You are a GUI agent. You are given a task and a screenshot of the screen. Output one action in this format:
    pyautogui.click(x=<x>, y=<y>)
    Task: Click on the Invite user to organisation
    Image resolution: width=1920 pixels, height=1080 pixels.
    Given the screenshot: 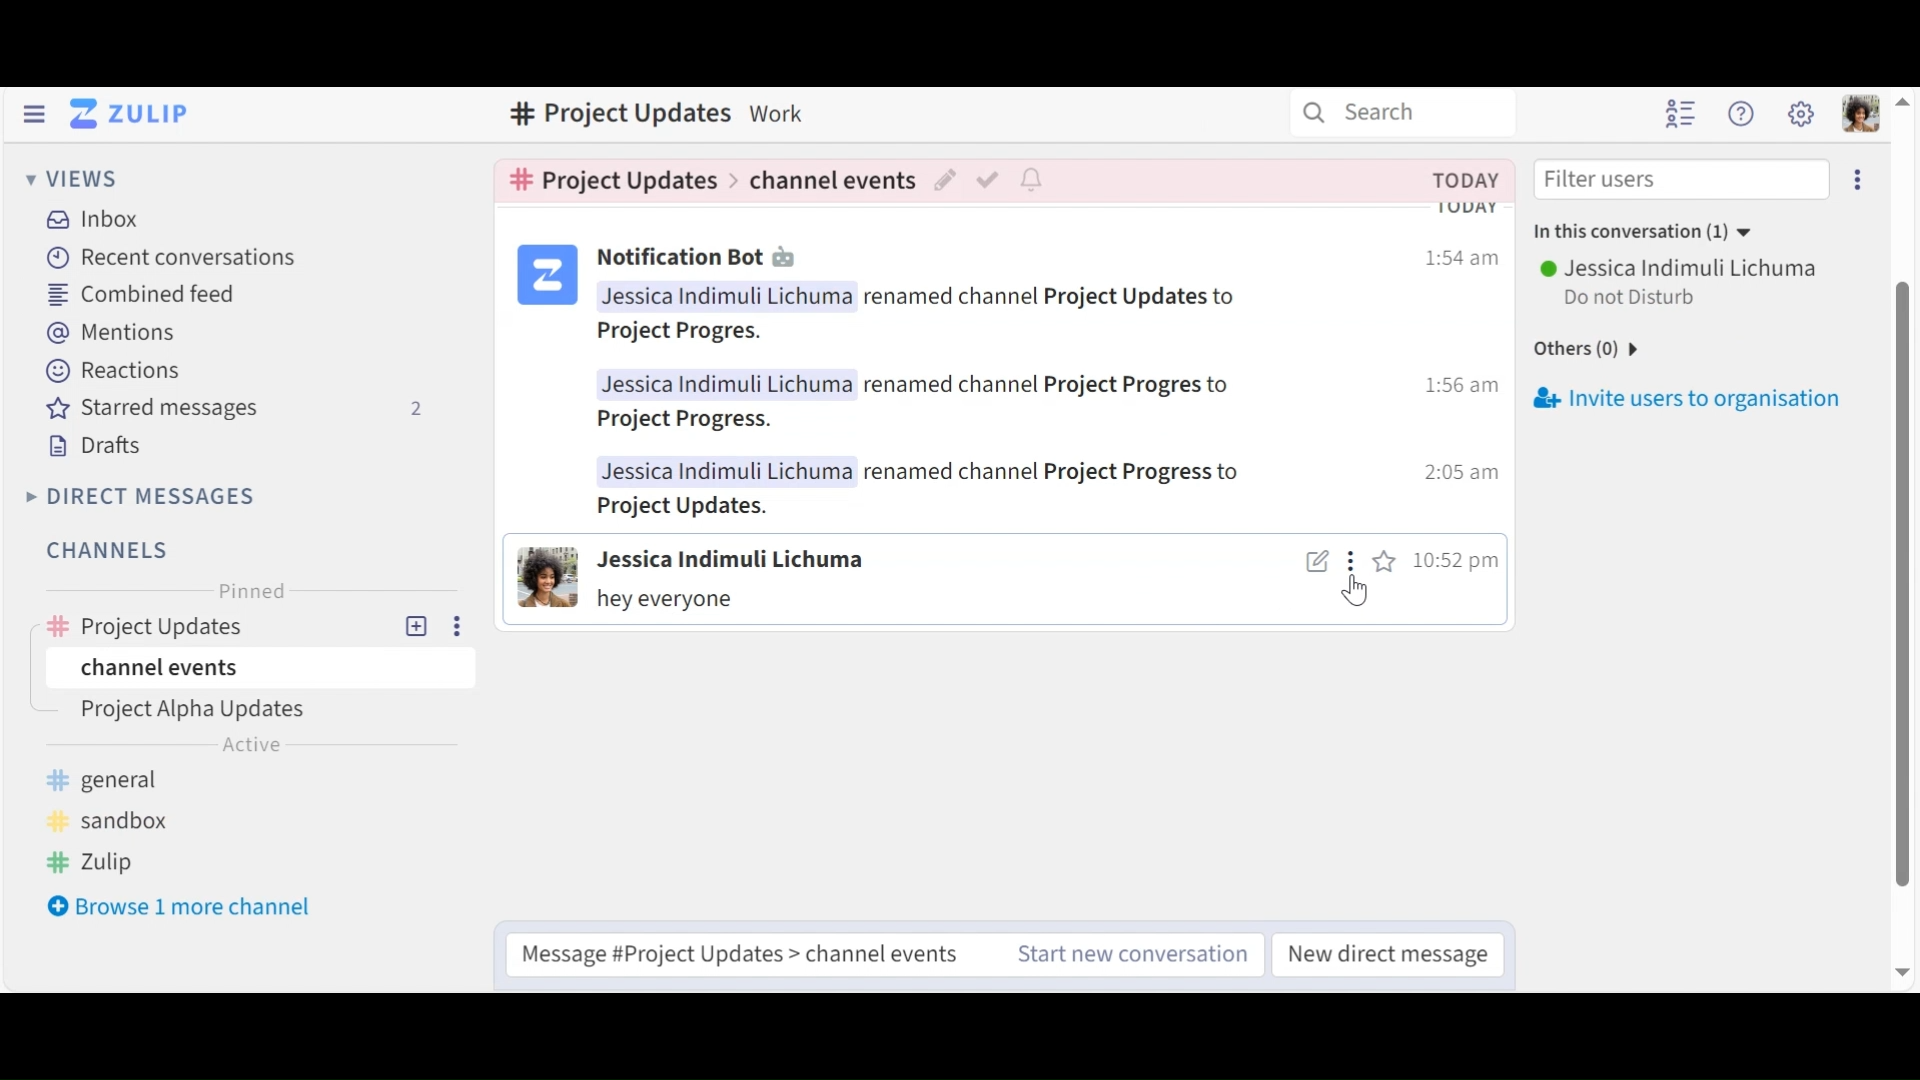 What is the action you would take?
    pyautogui.click(x=1856, y=182)
    